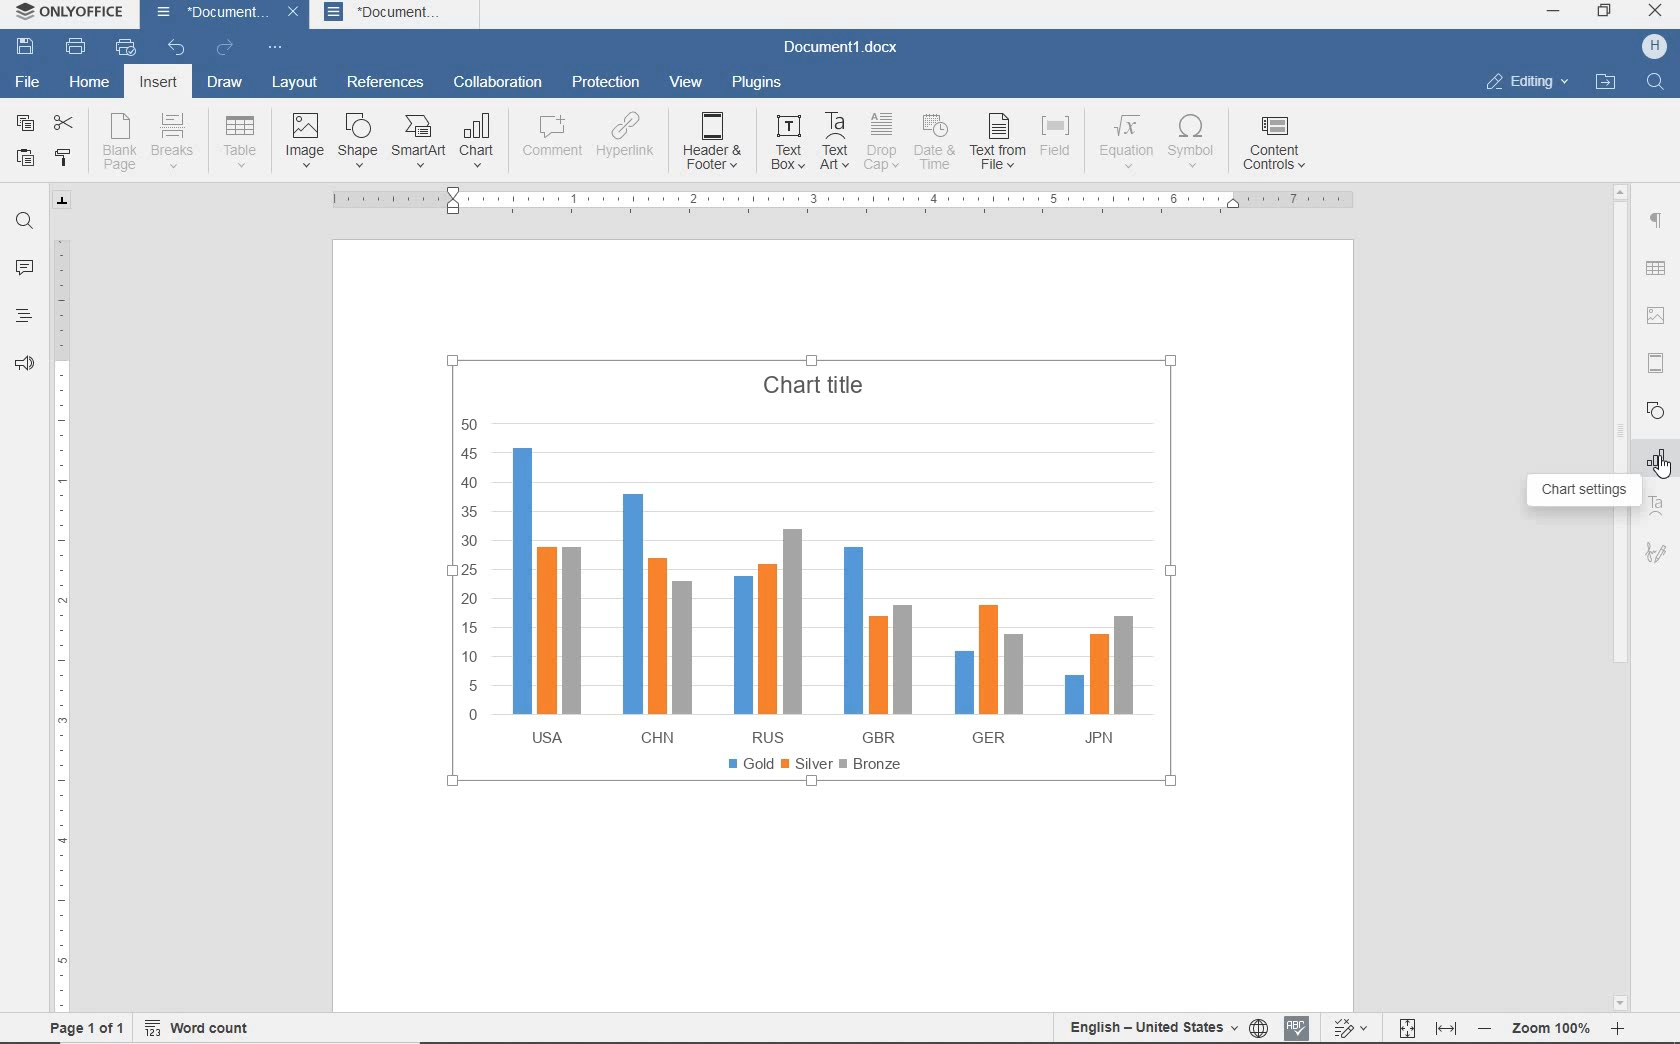 The height and width of the screenshot is (1044, 1680). Describe the element at coordinates (26, 221) in the screenshot. I see `find` at that location.